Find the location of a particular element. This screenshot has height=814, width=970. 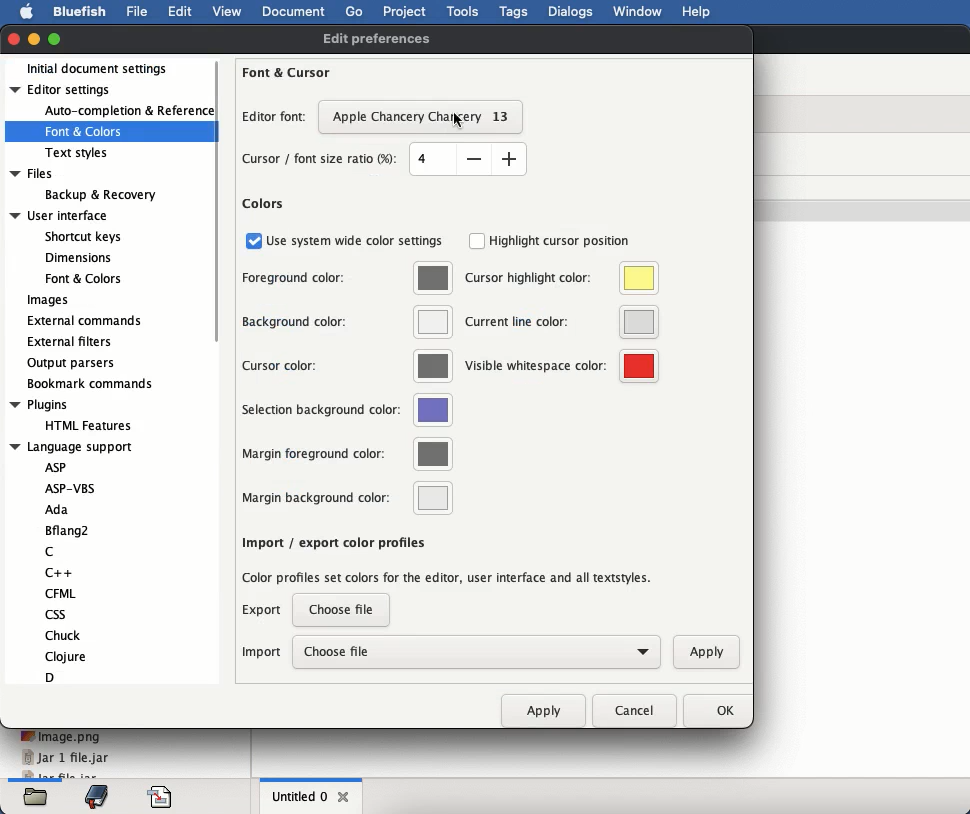

current line color is located at coordinates (561, 323).